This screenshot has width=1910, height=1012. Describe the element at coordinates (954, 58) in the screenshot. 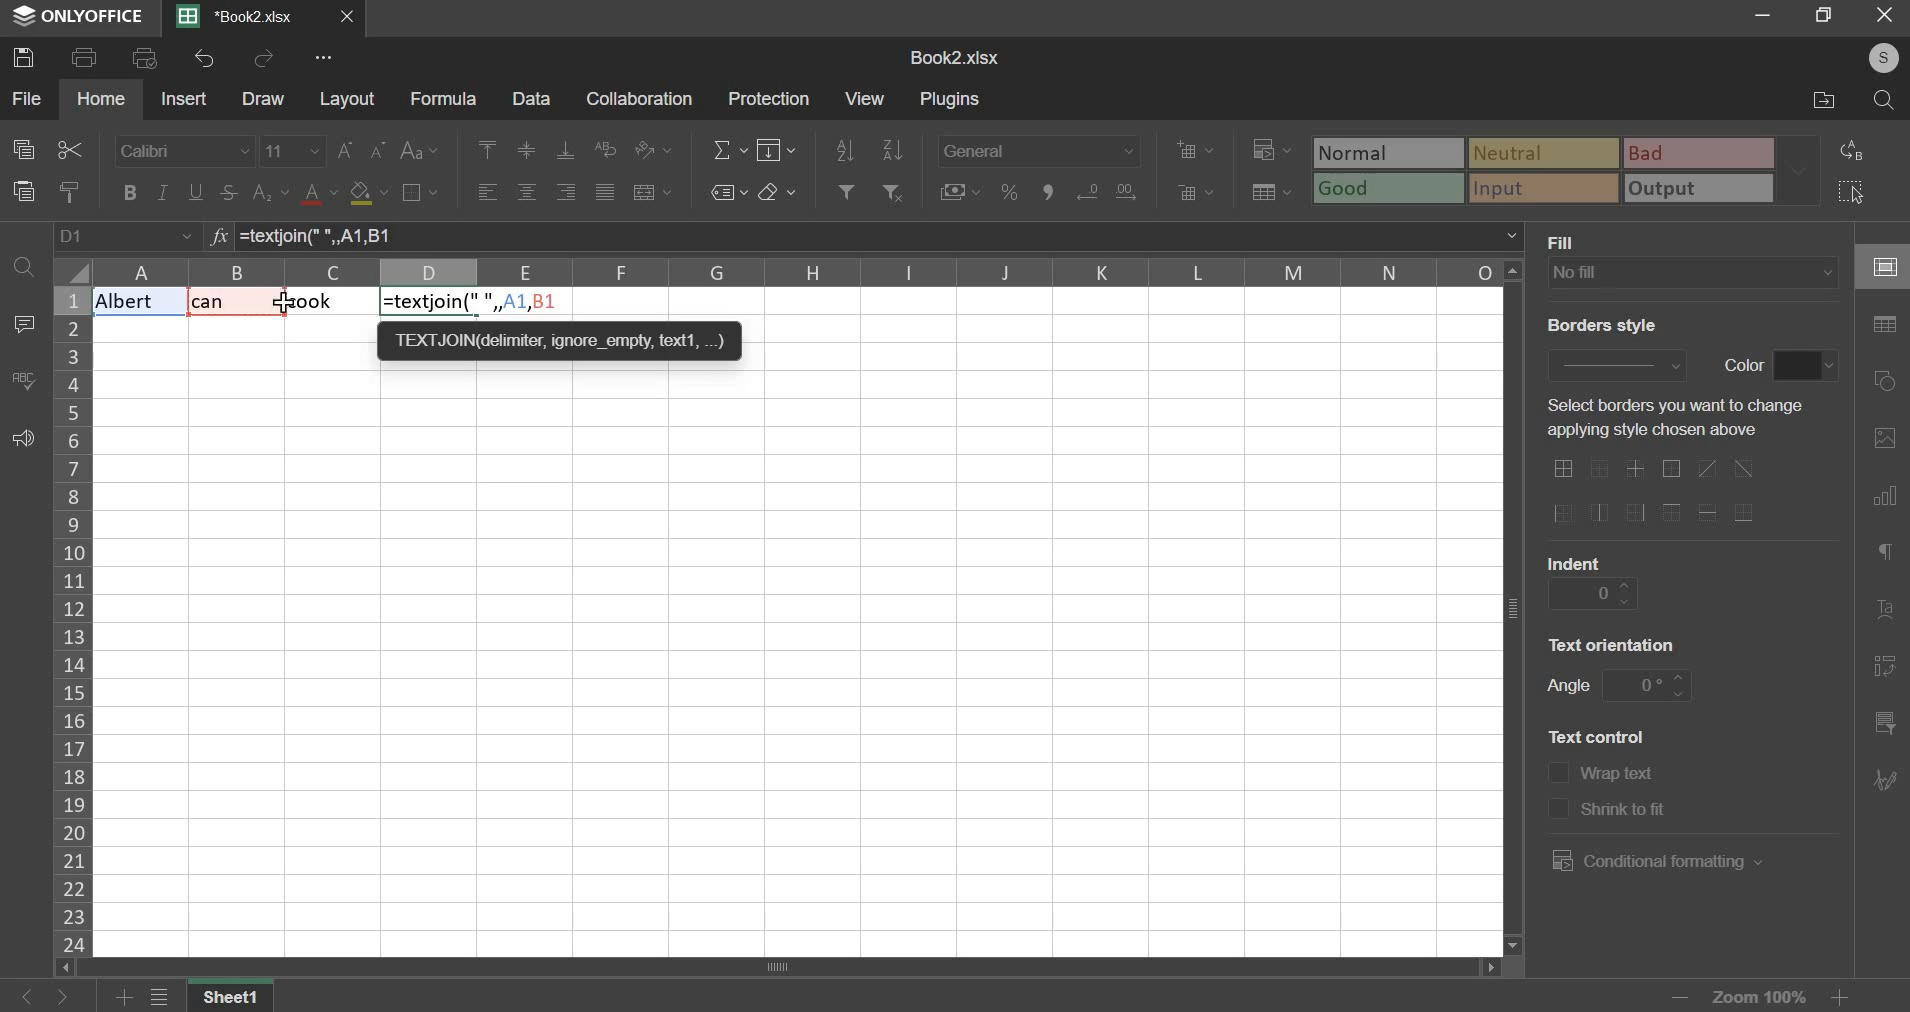

I see `spreadsheet name` at that location.